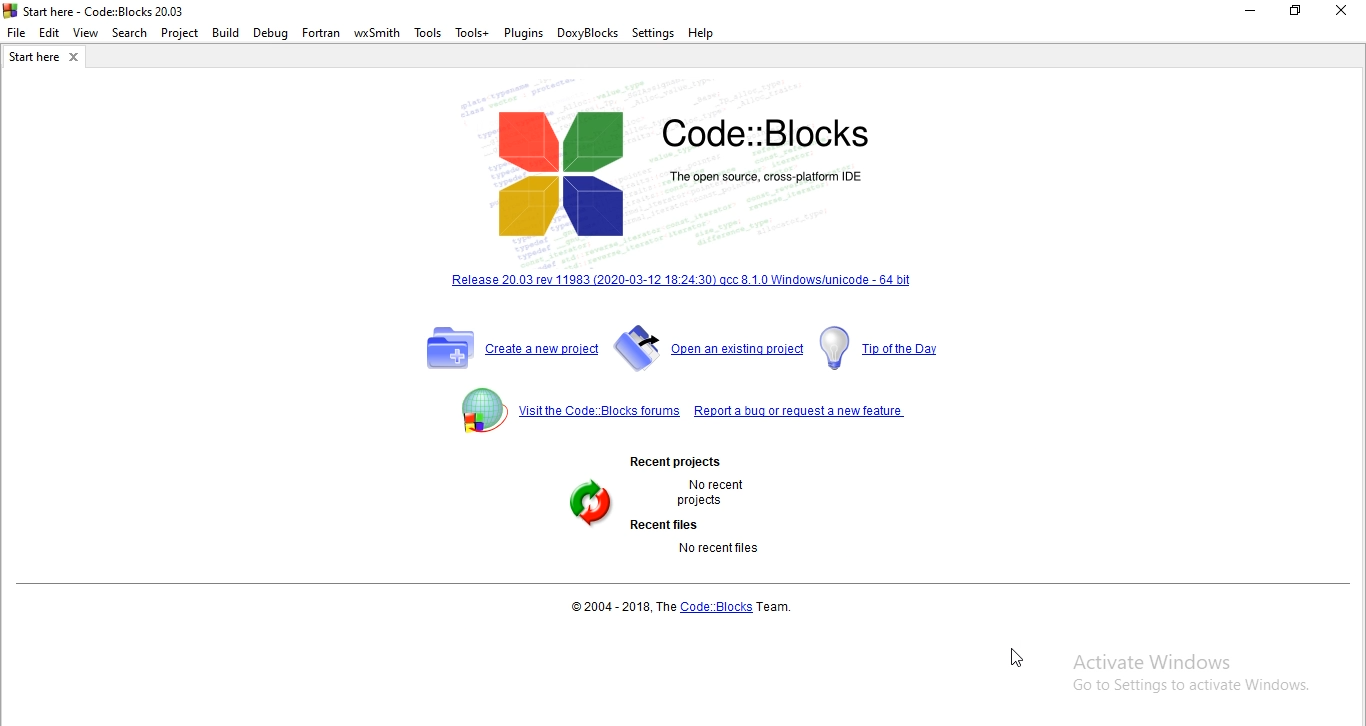 The width and height of the screenshot is (1366, 726). Describe the element at coordinates (1198, 677) in the screenshot. I see `Activate Windows Go to settings to Activate Windows` at that location.